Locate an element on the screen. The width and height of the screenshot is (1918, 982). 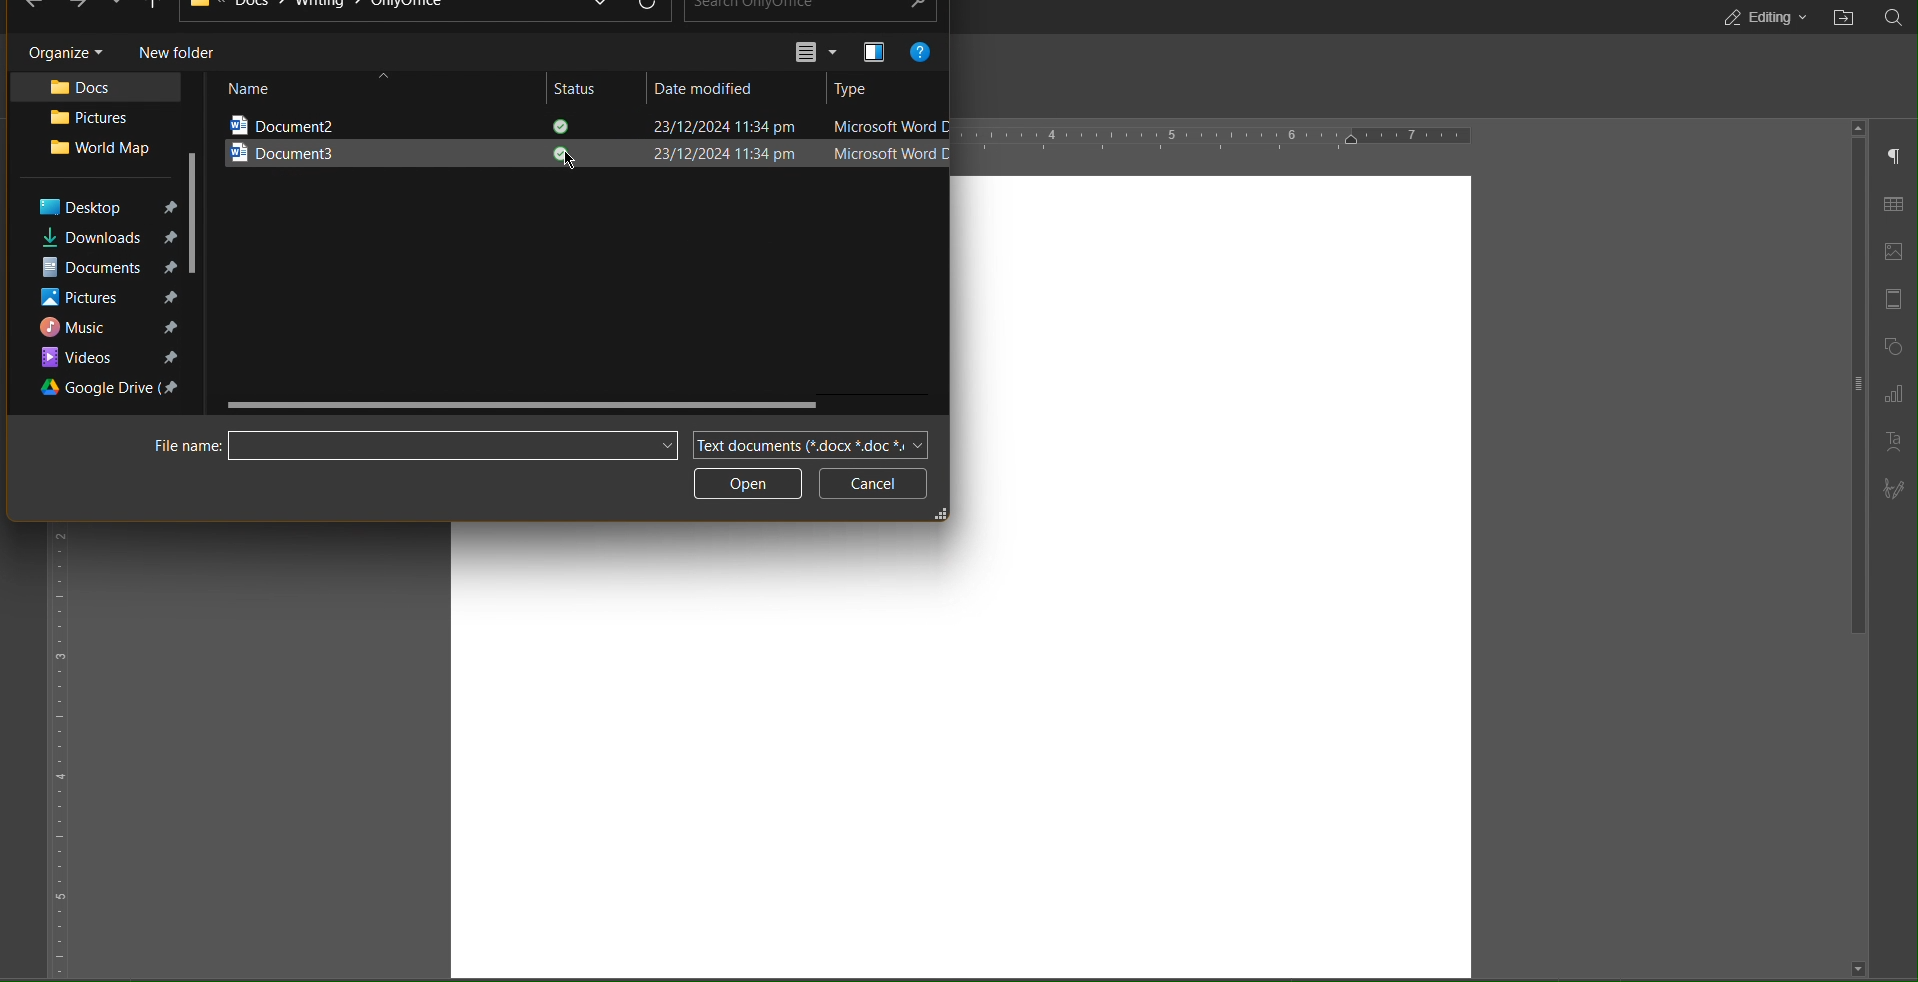
Files is located at coordinates (98, 86).